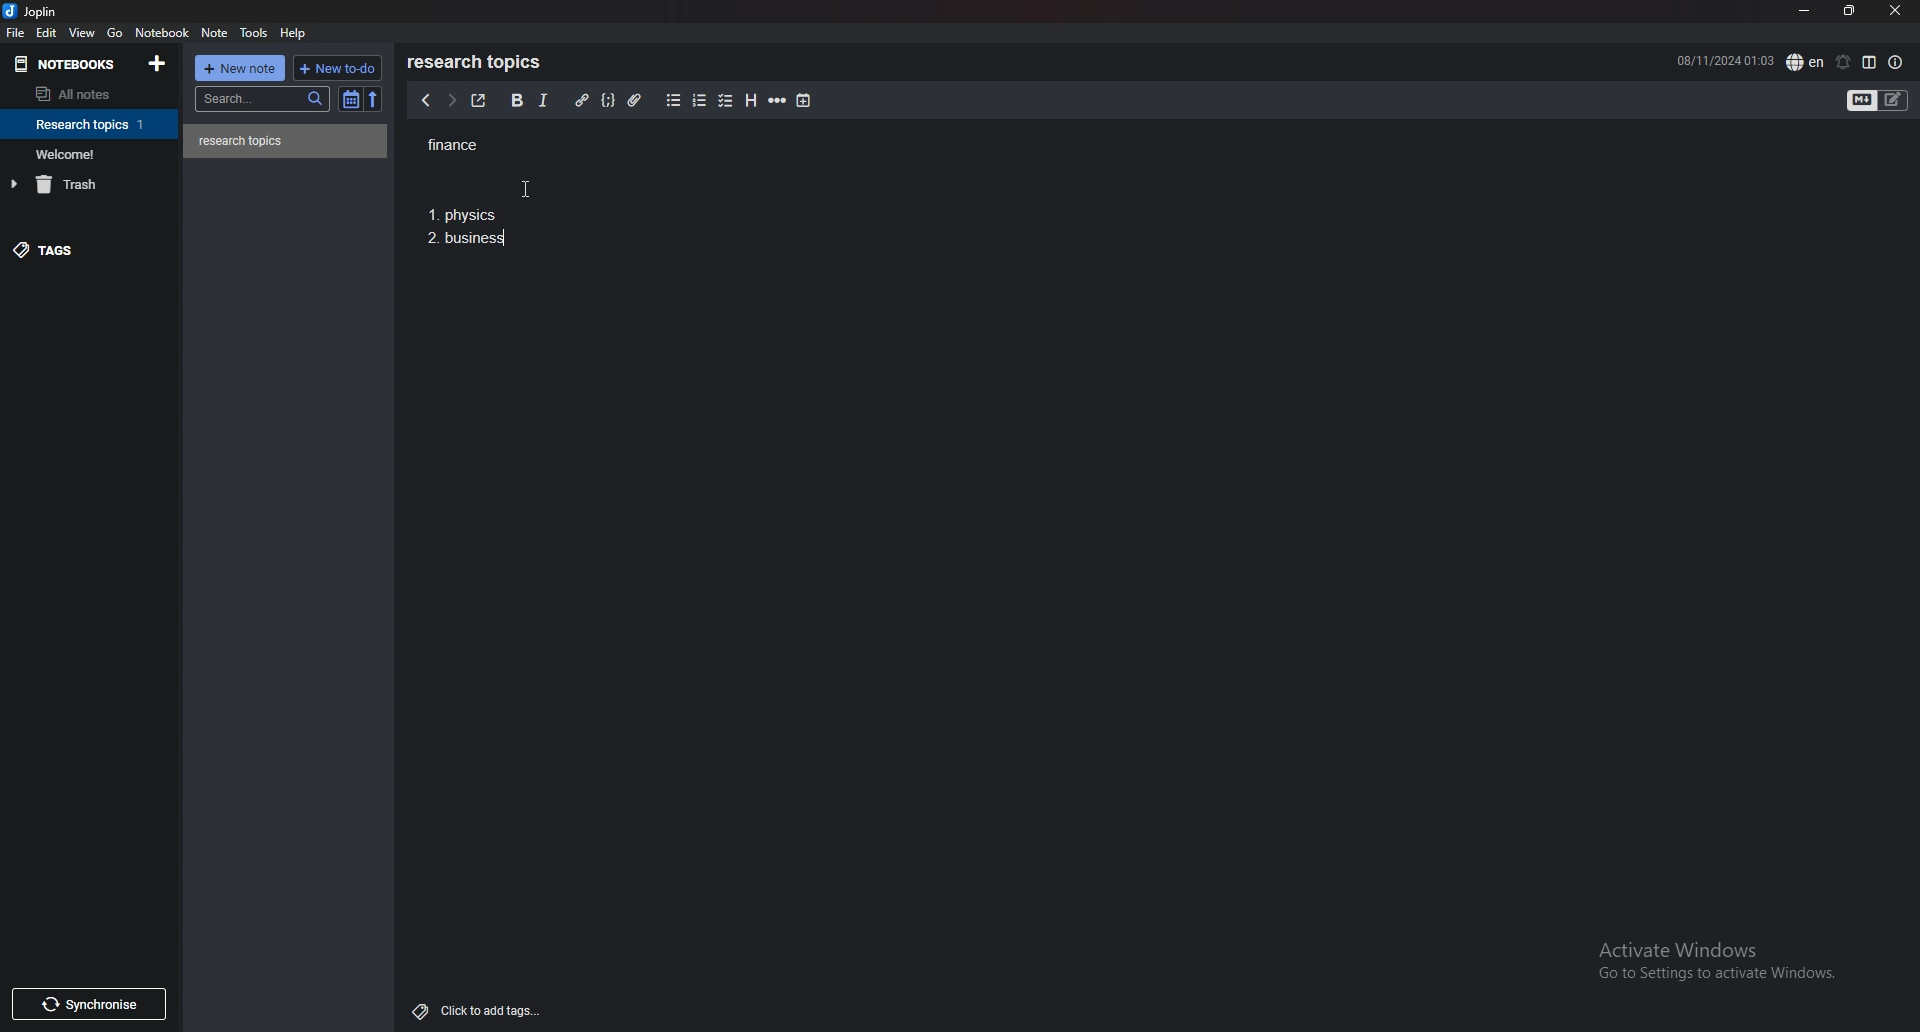 The image size is (1920, 1032). What do you see at coordinates (476, 143) in the screenshot?
I see ` finance` at bounding box center [476, 143].